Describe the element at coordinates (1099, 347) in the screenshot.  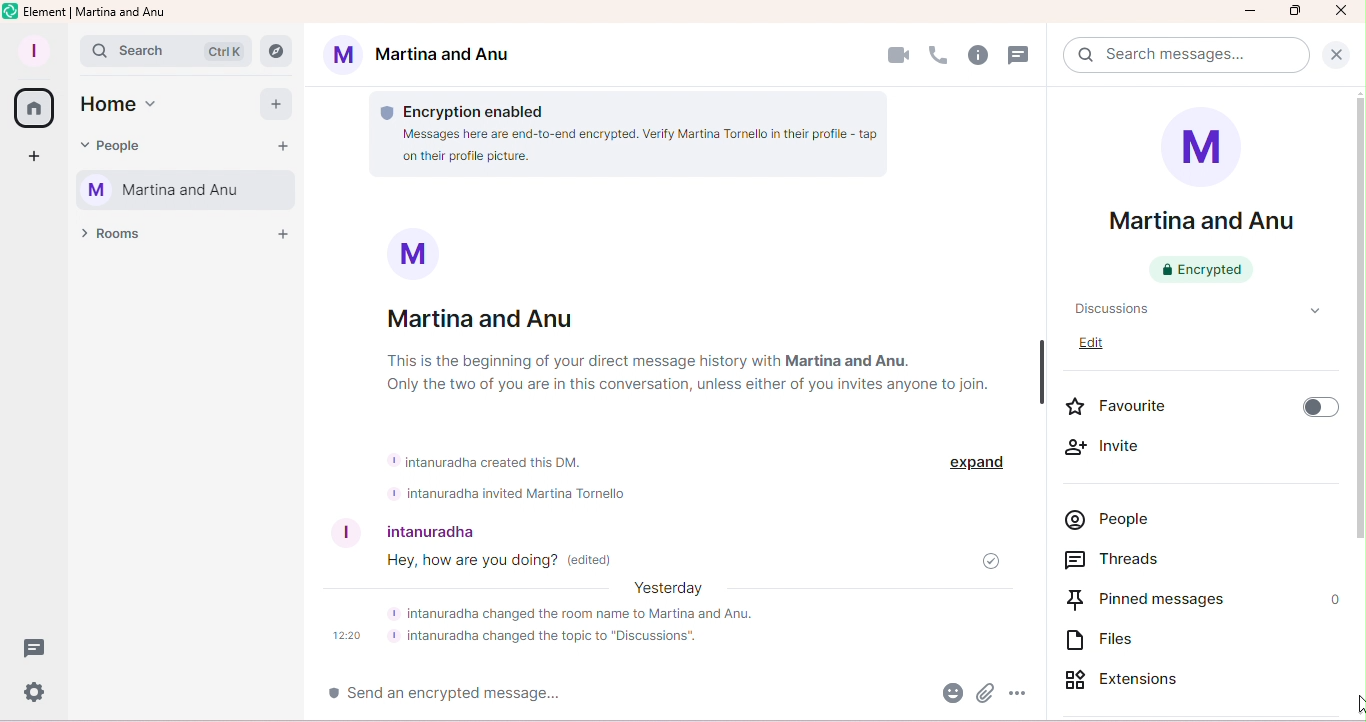
I see `Edit` at that location.